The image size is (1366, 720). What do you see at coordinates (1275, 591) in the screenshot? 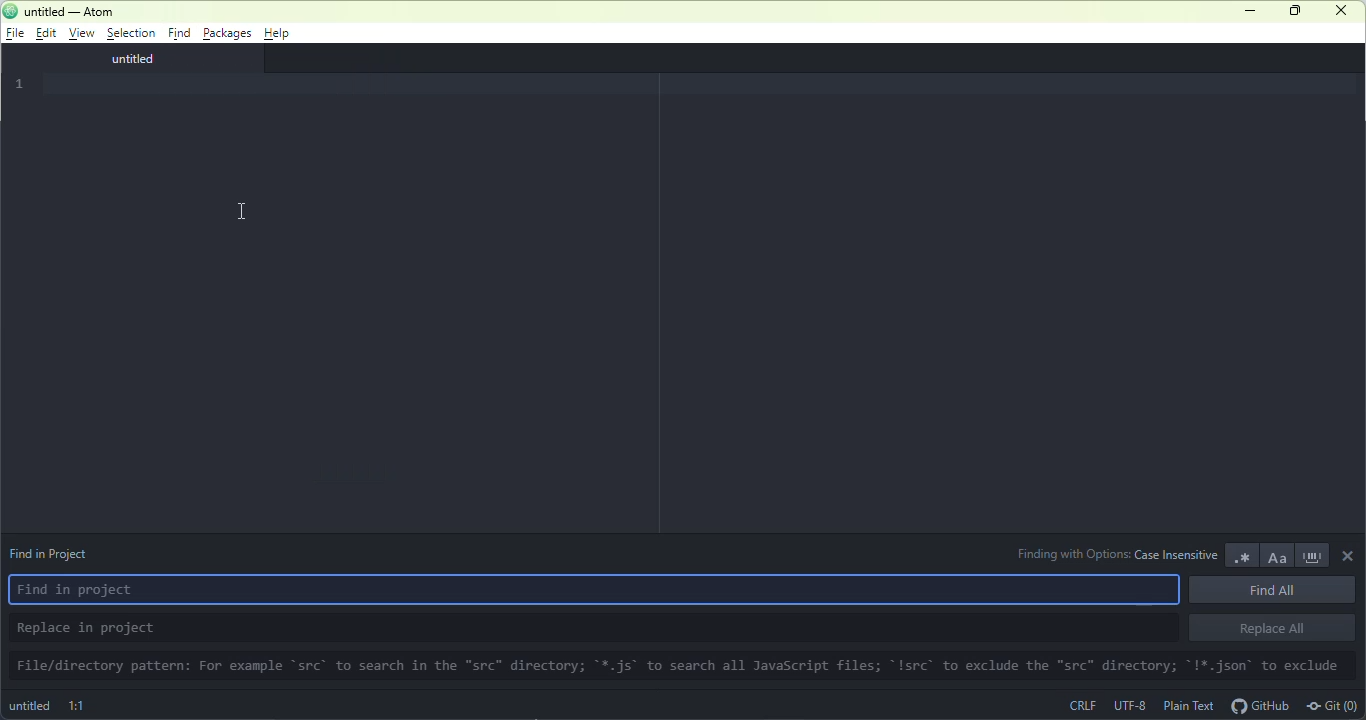
I see `find all` at bounding box center [1275, 591].